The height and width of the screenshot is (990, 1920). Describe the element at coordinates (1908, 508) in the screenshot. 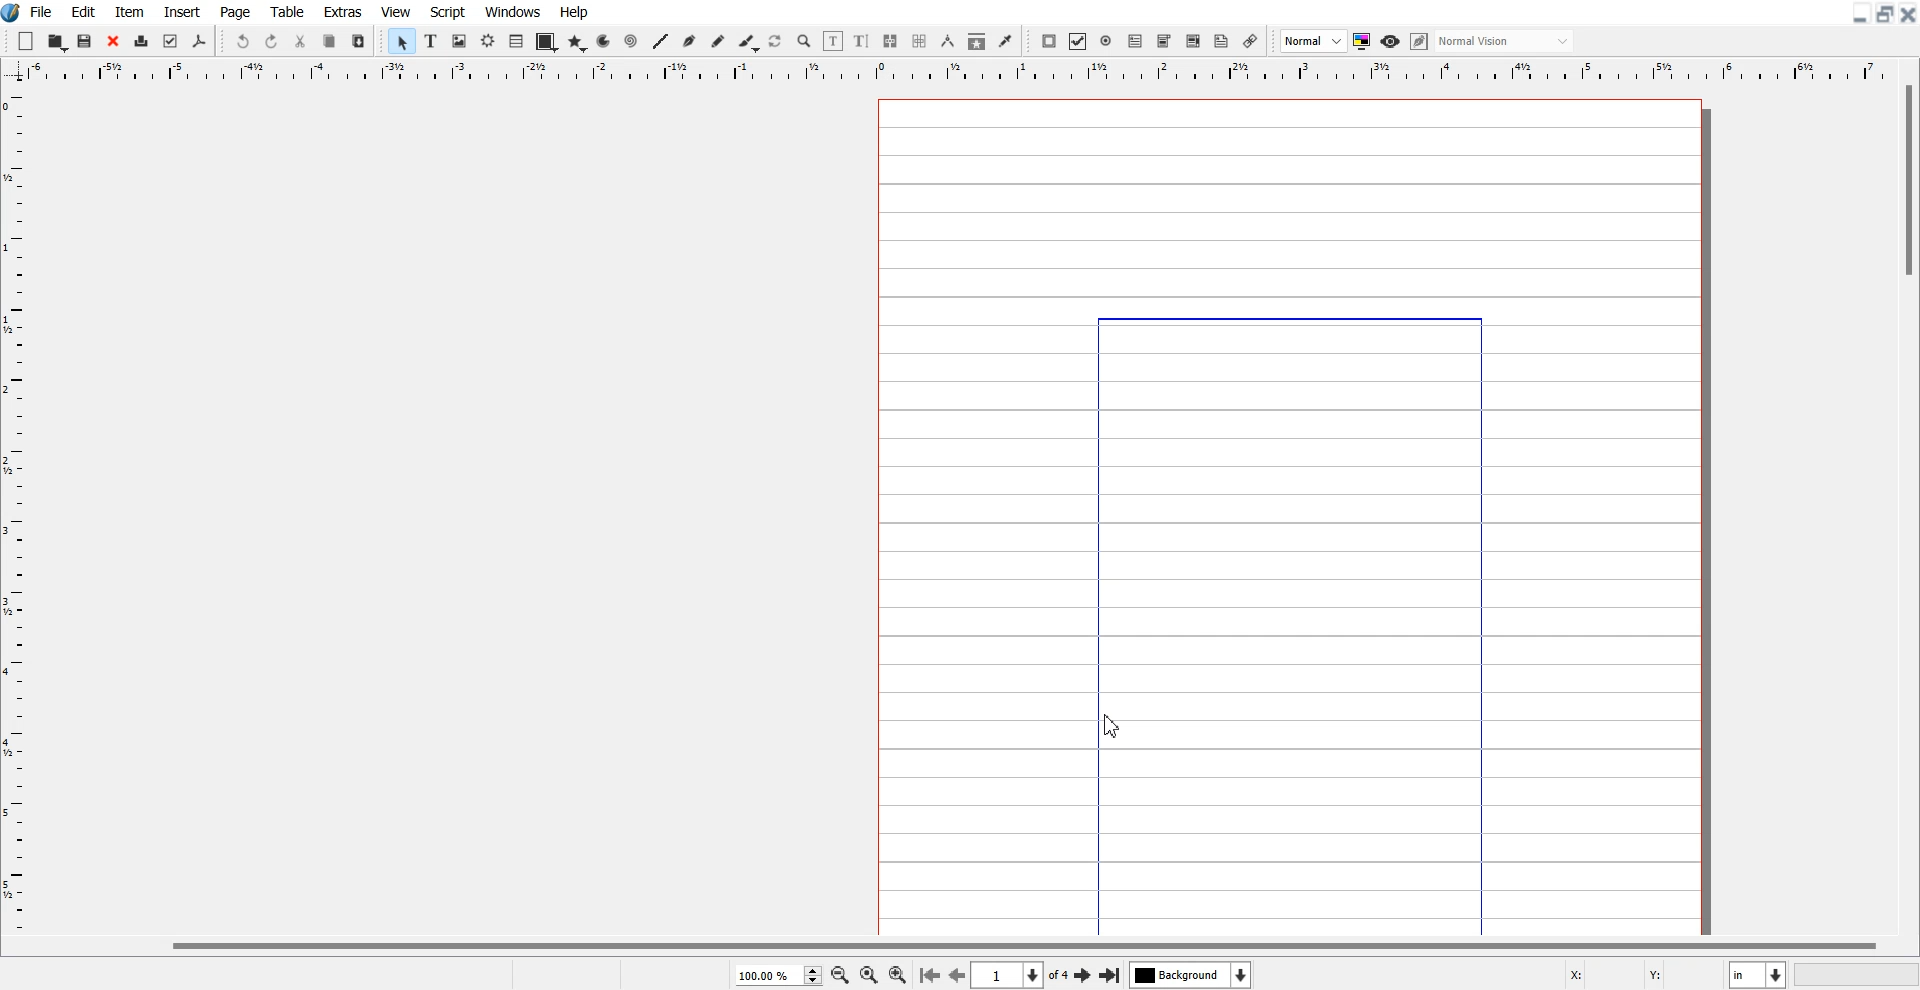

I see `Vertical Scroll bar` at that location.